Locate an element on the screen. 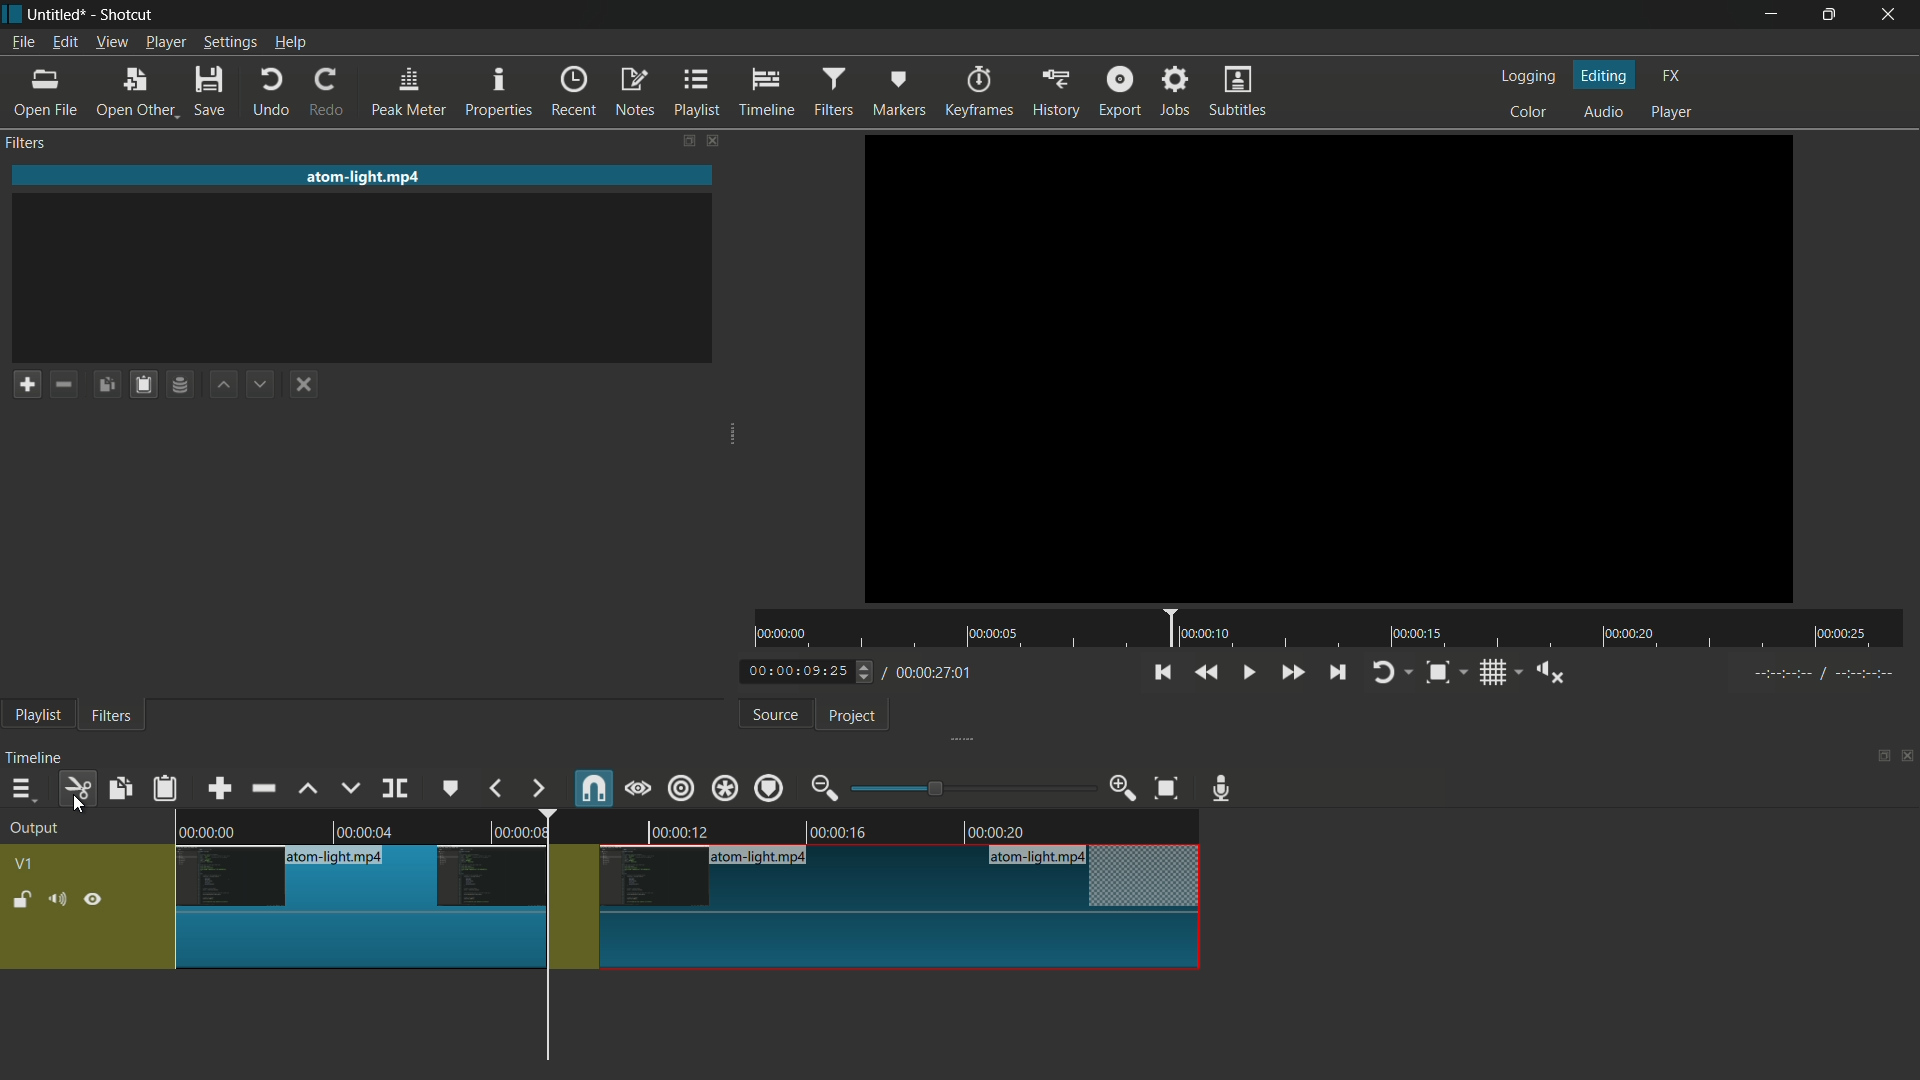 The width and height of the screenshot is (1920, 1080). close filter is located at coordinates (711, 139).